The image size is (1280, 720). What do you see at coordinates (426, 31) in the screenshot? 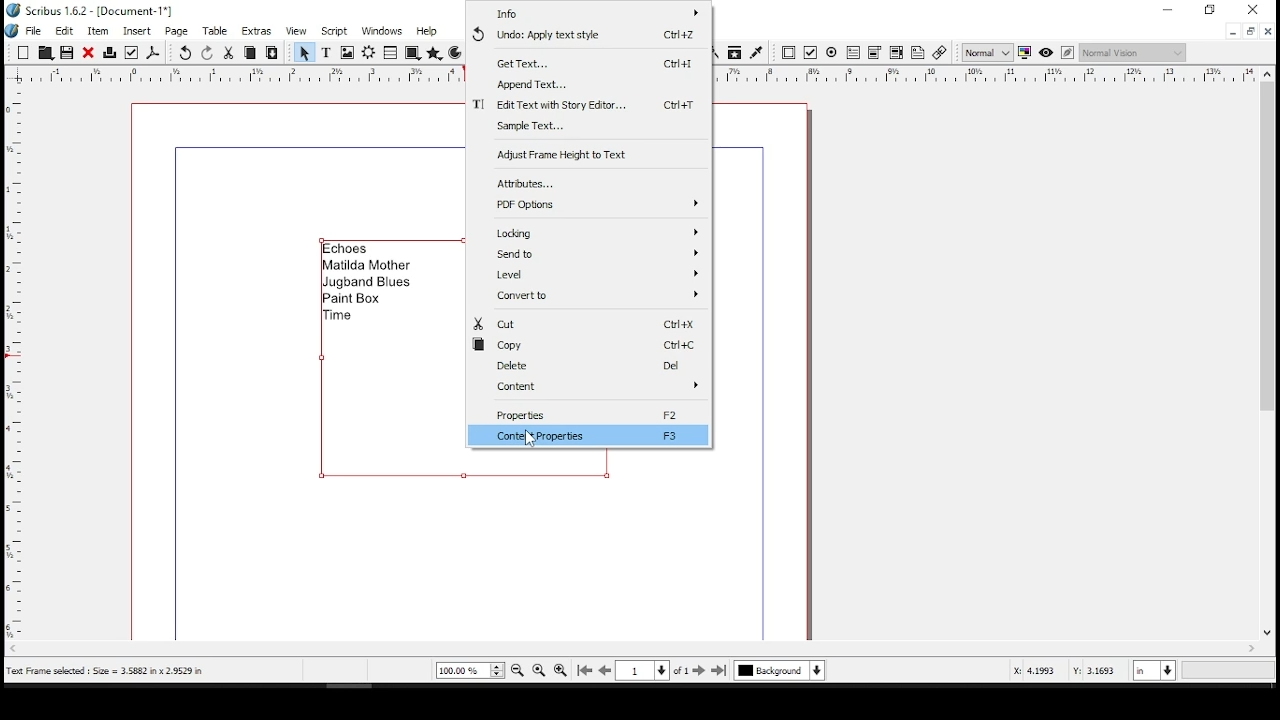
I see `help` at bounding box center [426, 31].